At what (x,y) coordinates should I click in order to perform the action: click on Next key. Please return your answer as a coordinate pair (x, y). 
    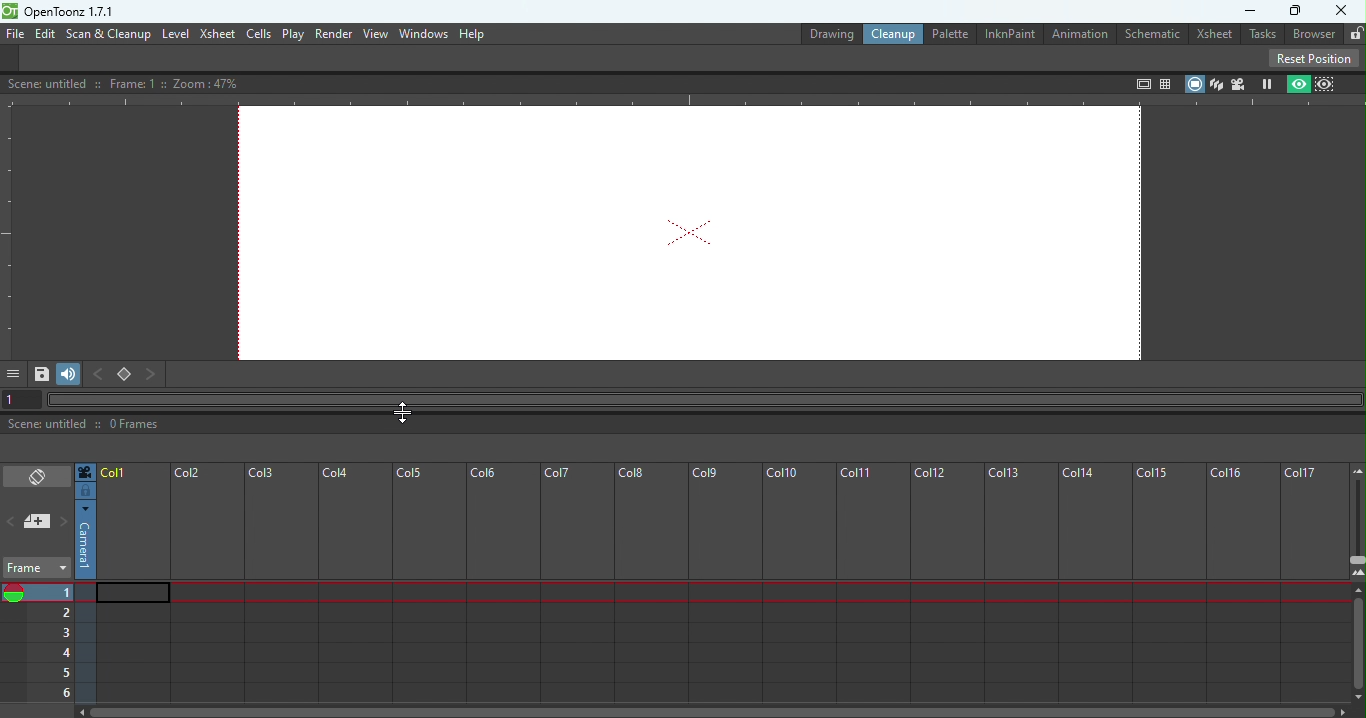
    Looking at the image, I should click on (159, 375).